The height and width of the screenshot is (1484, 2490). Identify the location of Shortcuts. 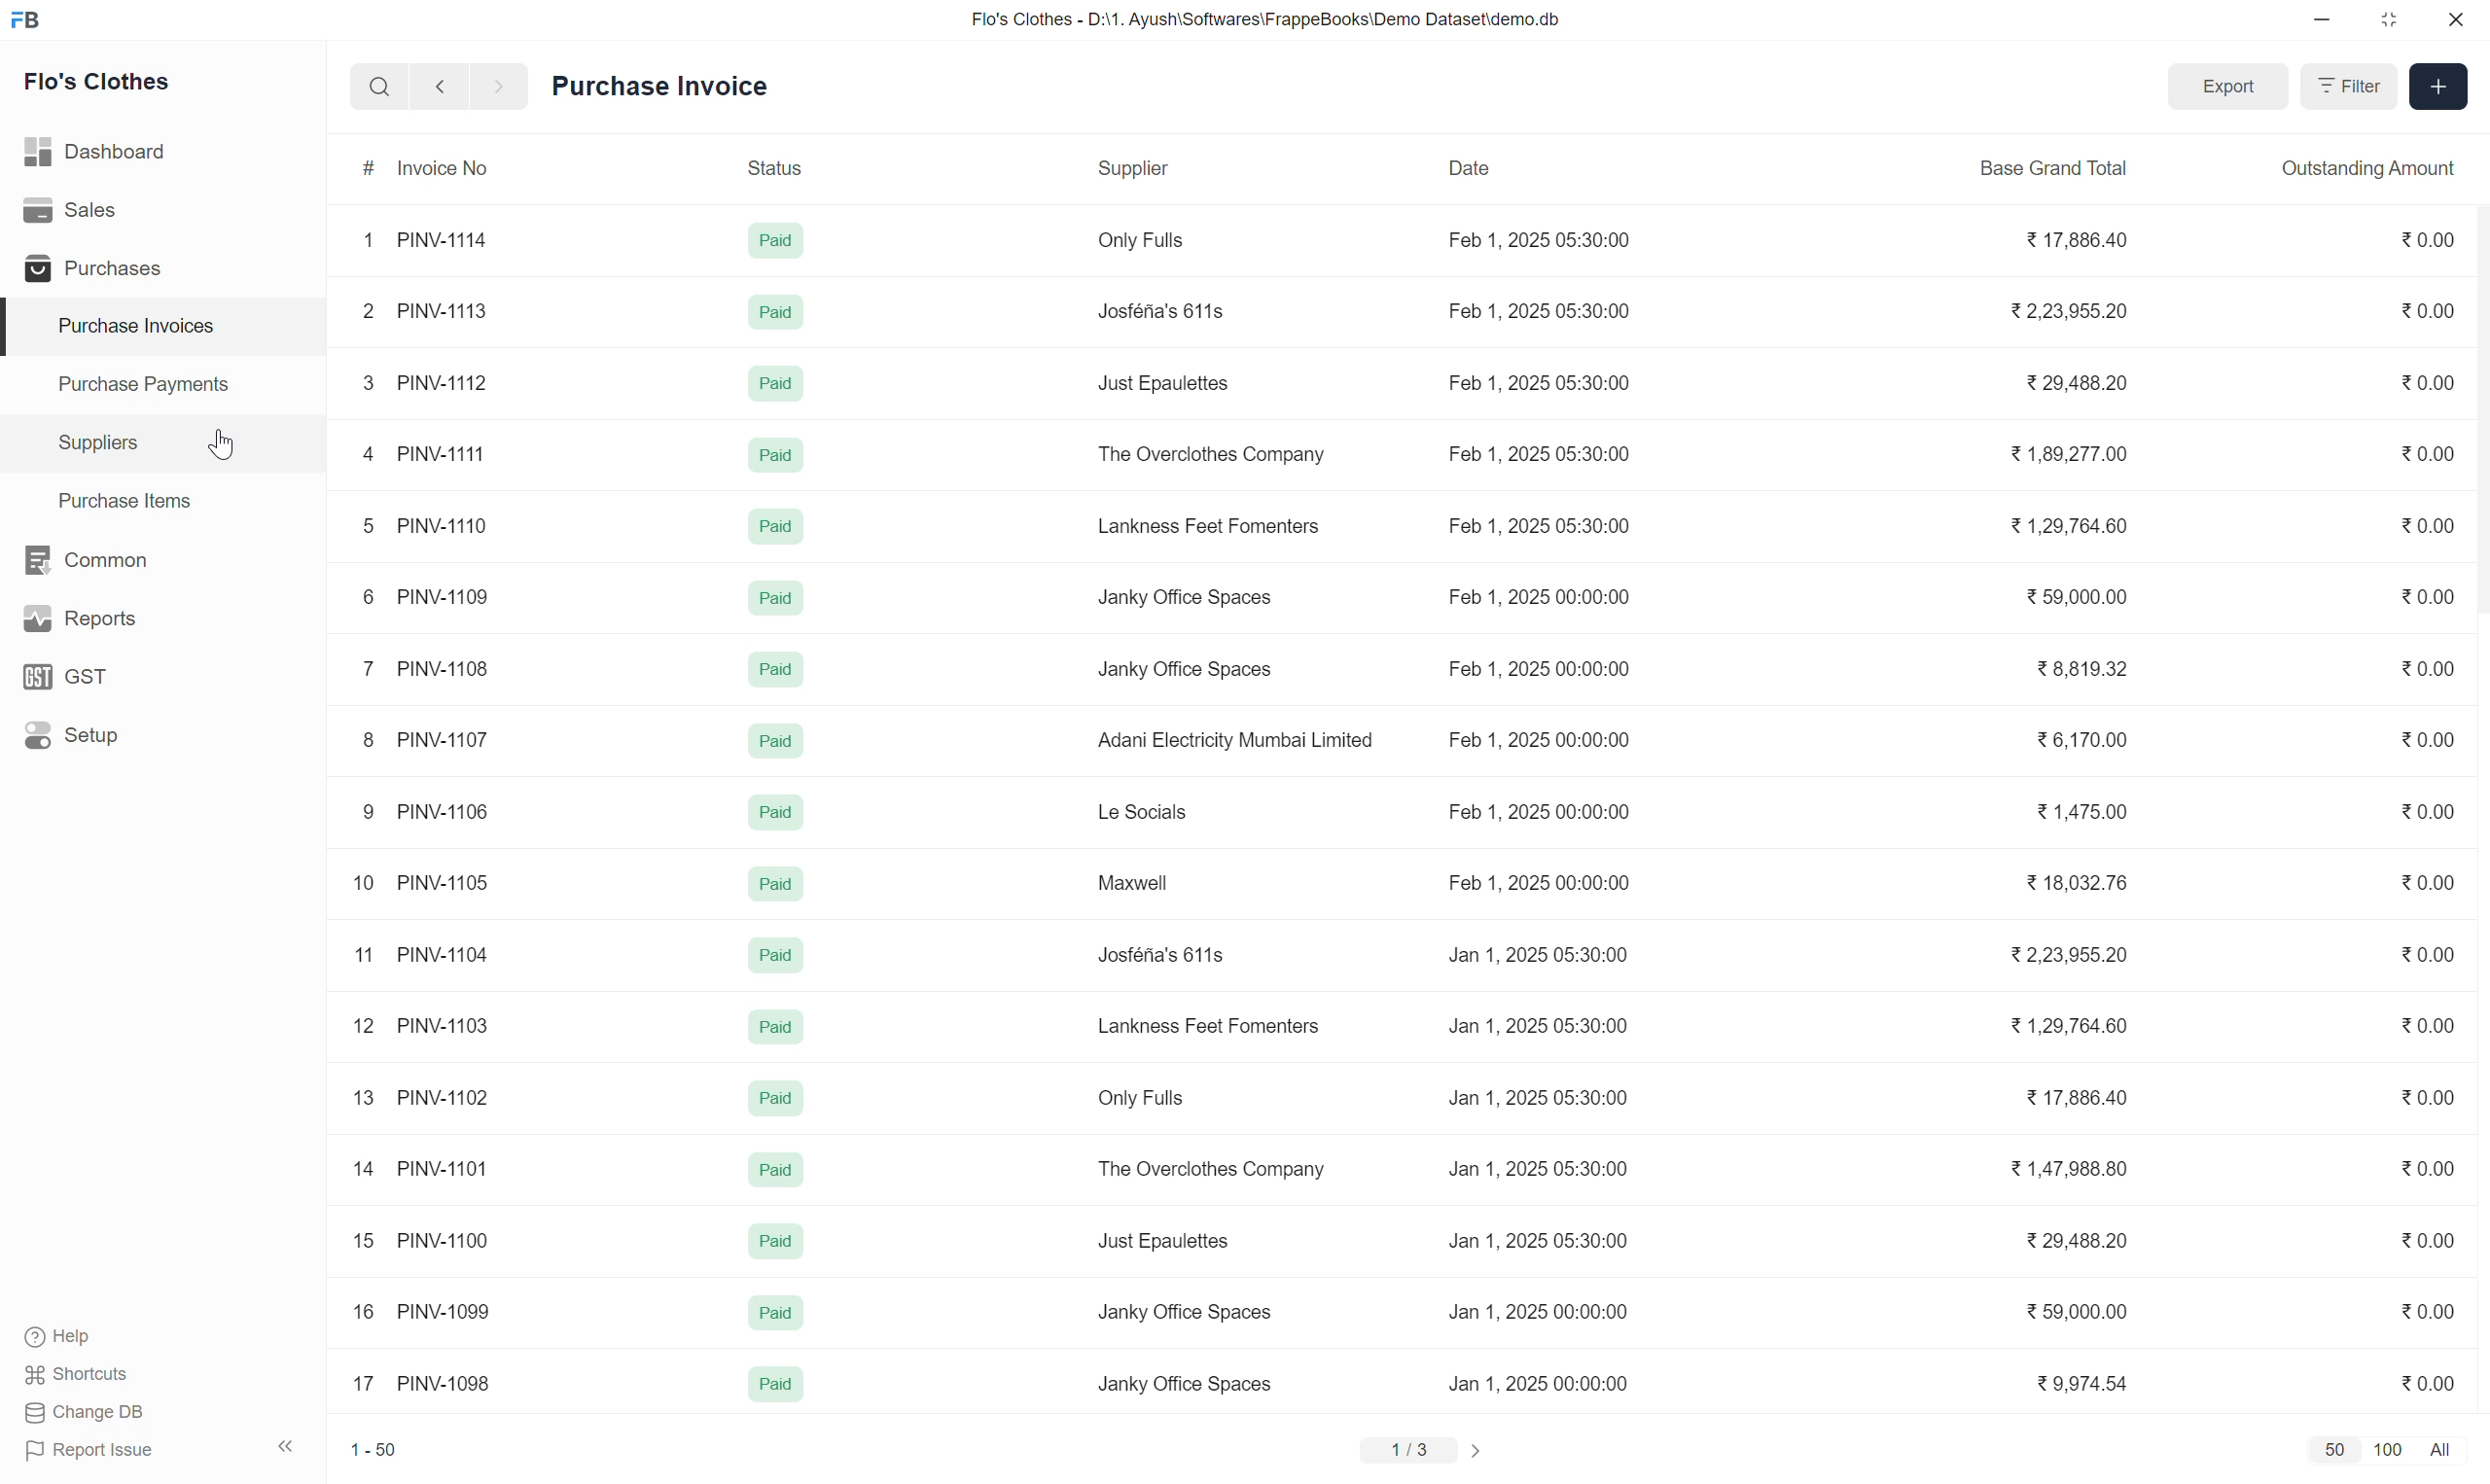
(78, 1374).